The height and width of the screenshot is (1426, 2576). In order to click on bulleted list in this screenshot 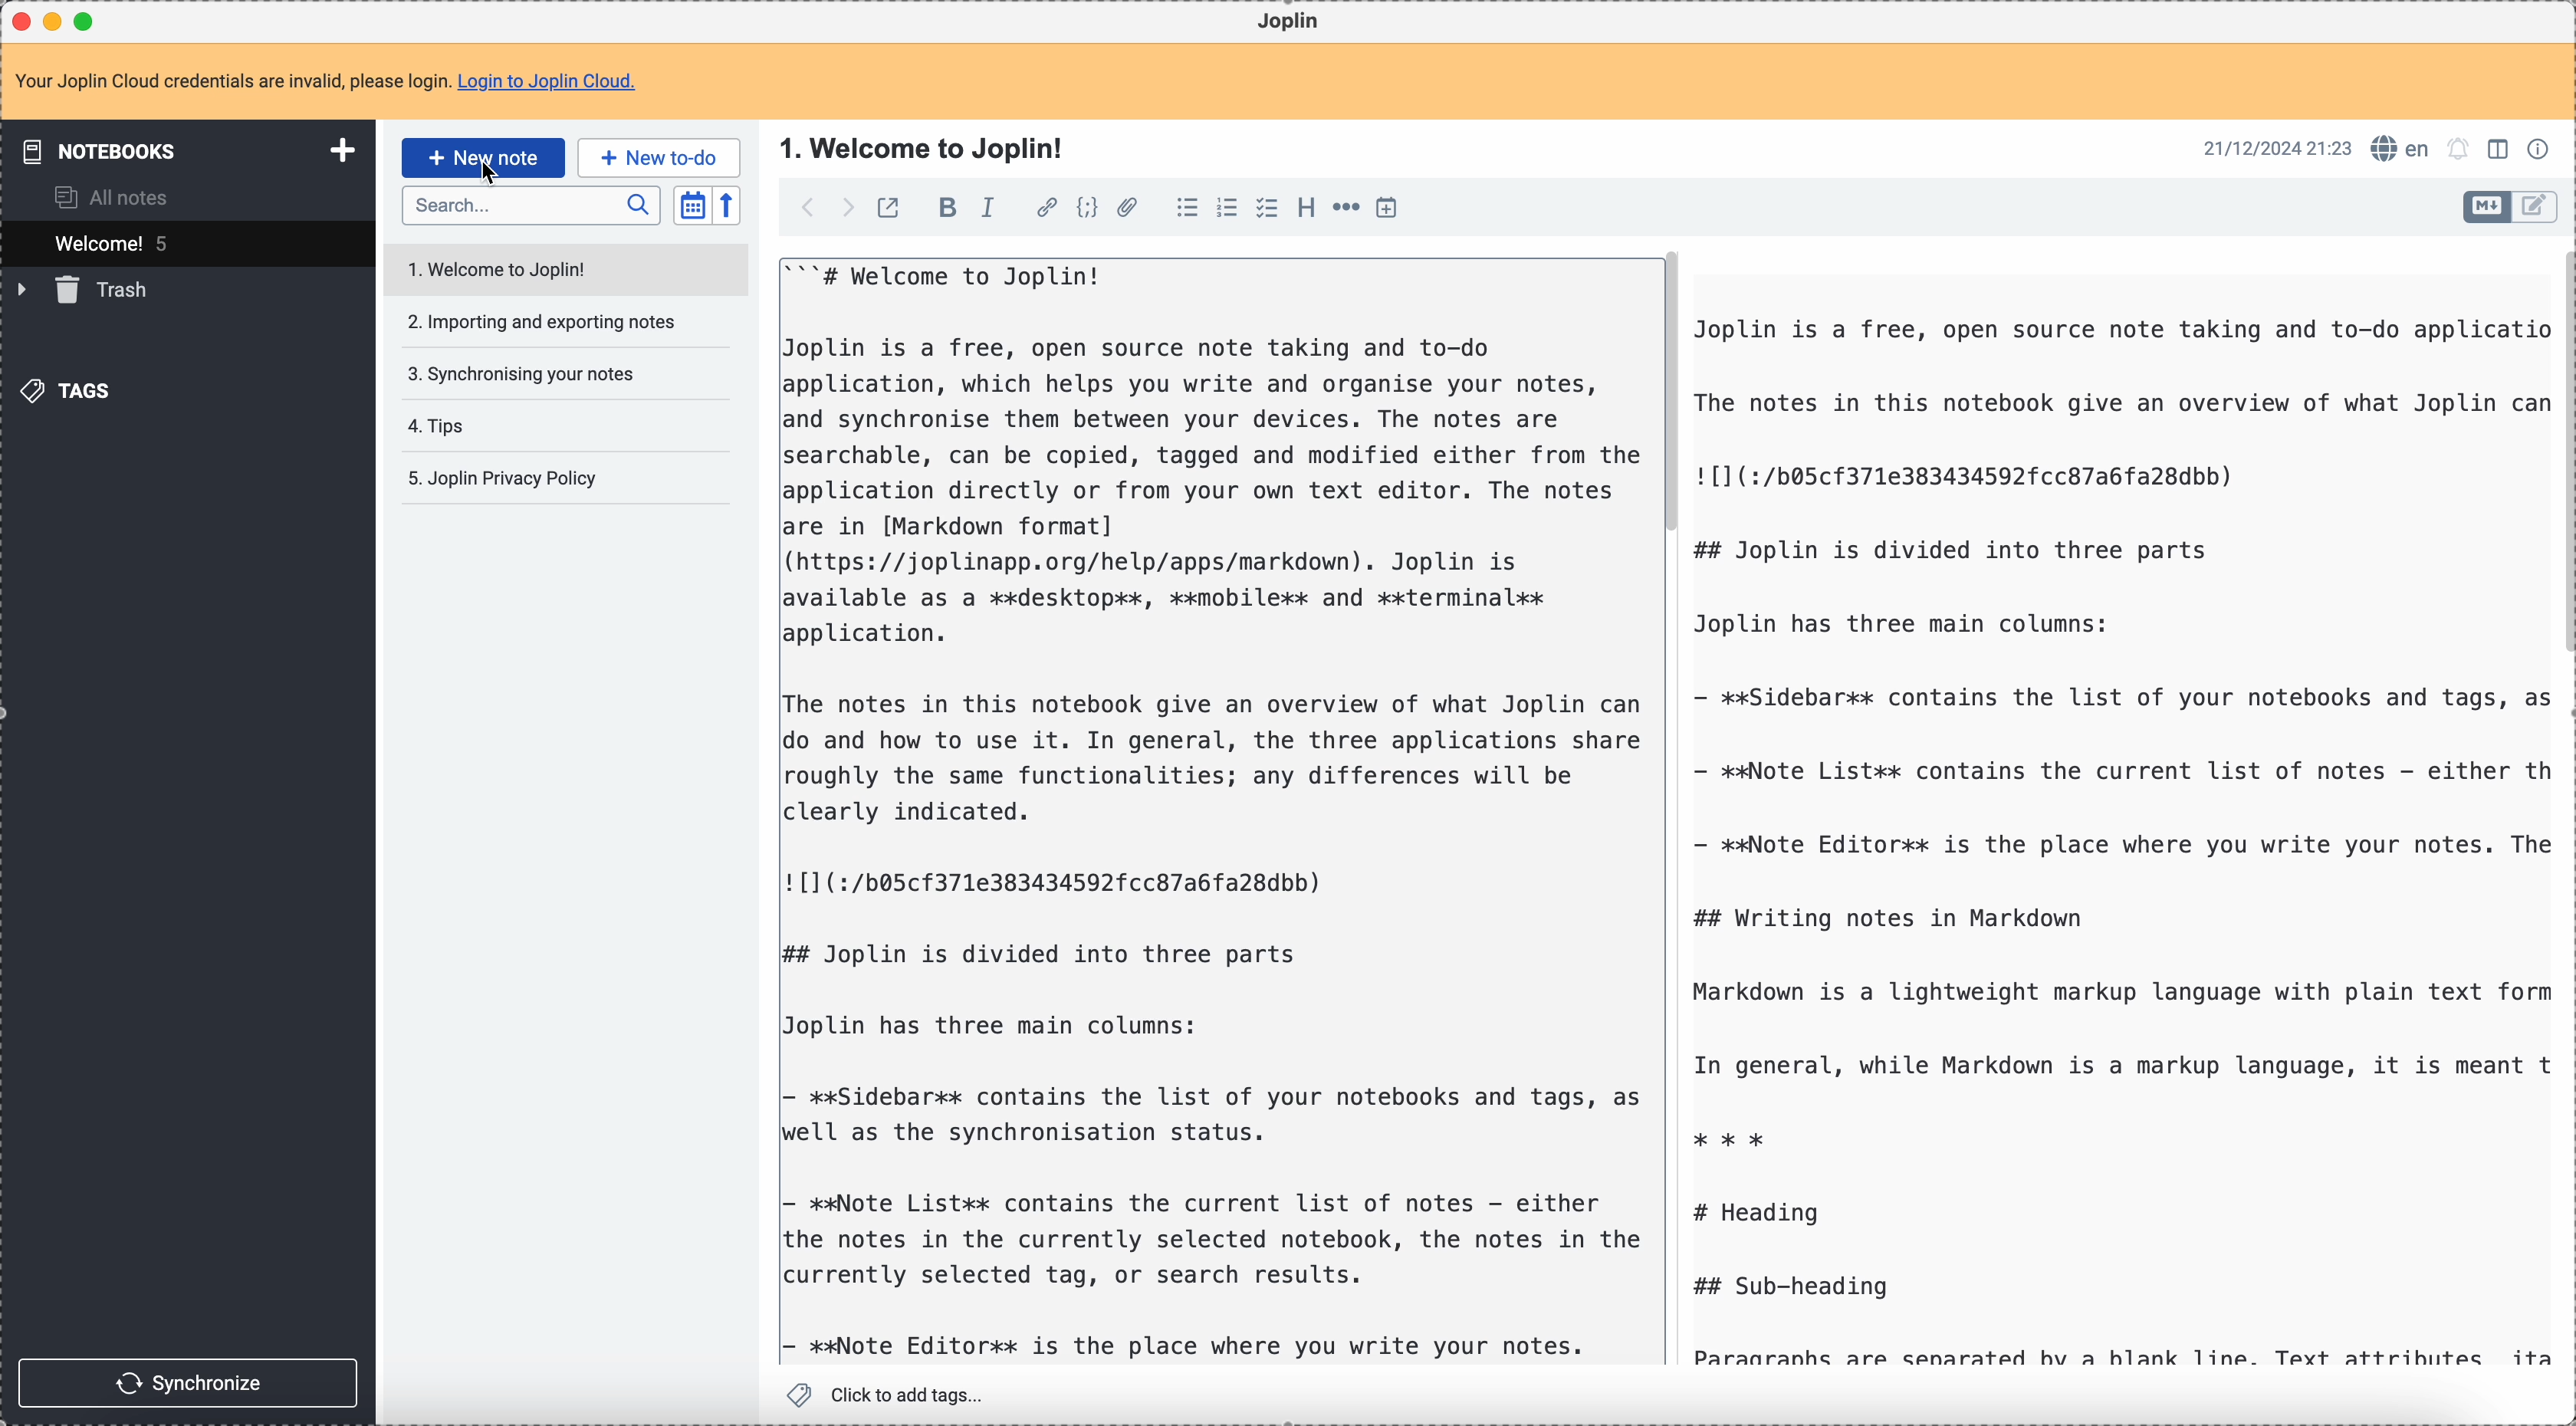, I will do `click(1187, 209)`.